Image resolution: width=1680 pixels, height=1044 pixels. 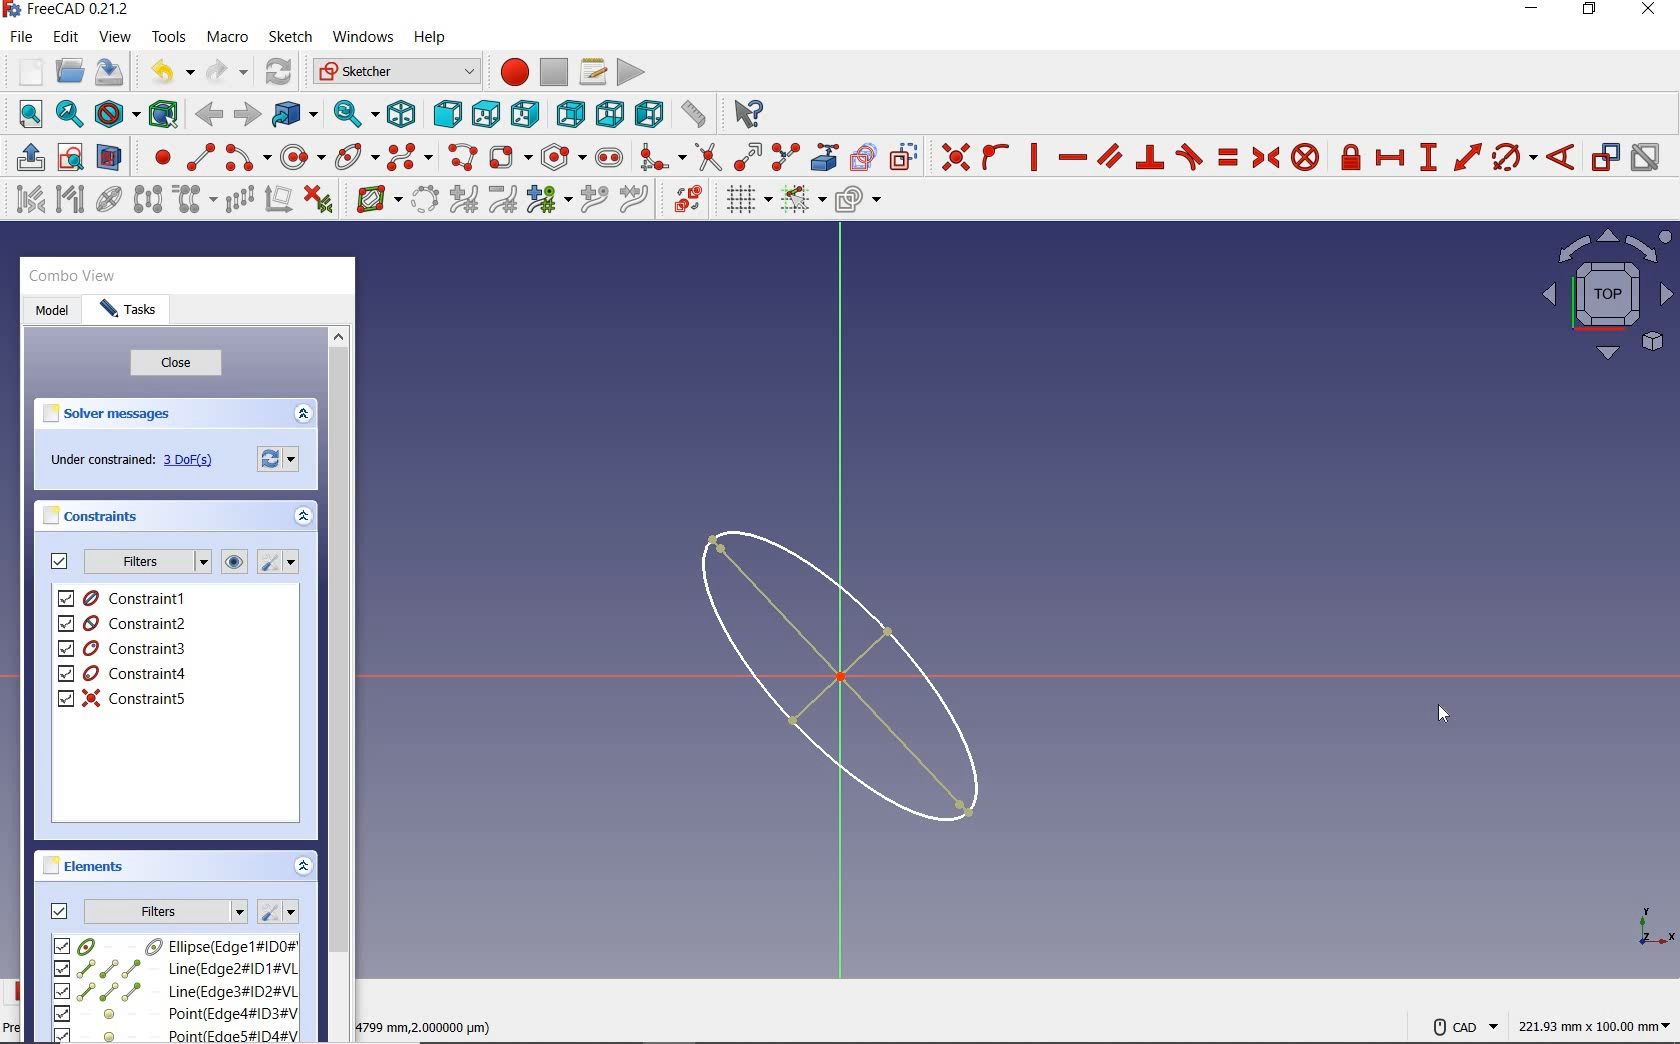 What do you see at coordinates (1604, 294) in the screenshot?
I see `sketch view` at bounding box center [1604, 294].